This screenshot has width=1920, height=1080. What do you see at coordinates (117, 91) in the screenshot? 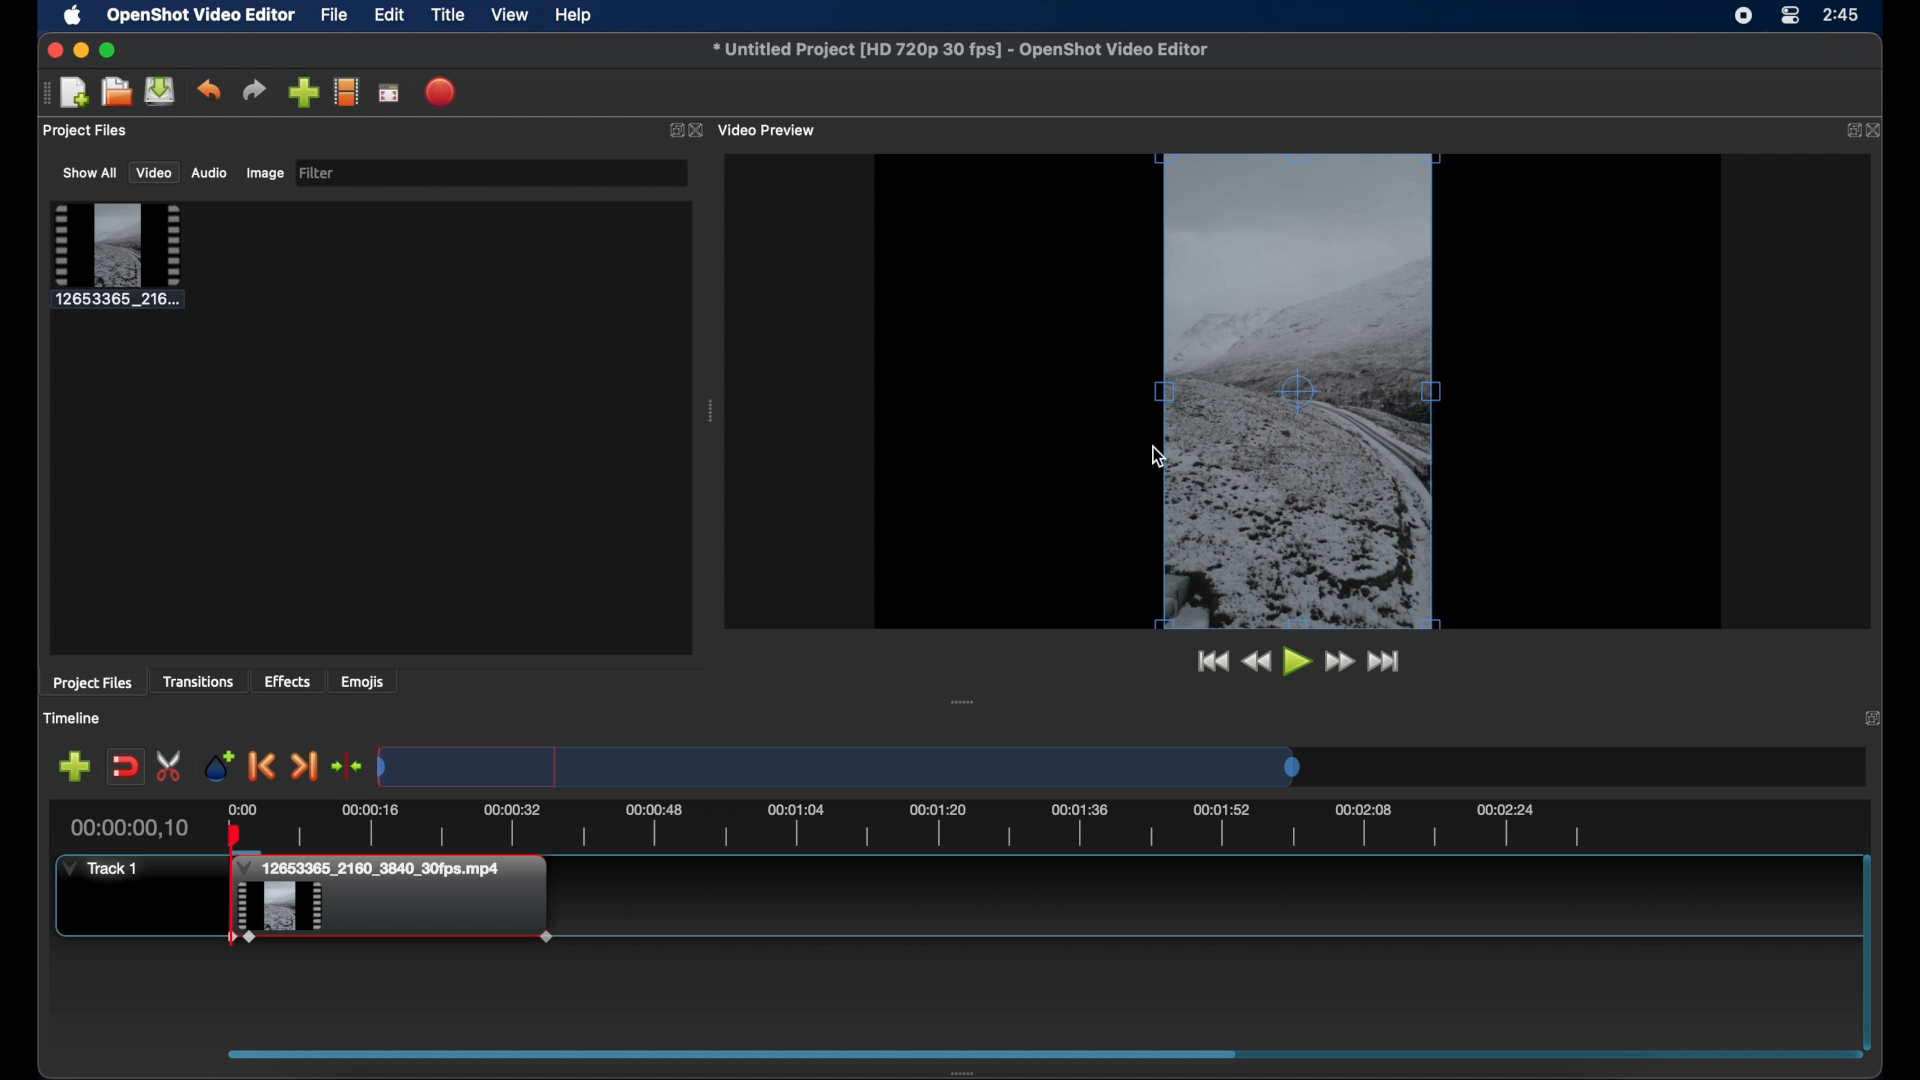
I see `open project` at bounding box center [117, 91].